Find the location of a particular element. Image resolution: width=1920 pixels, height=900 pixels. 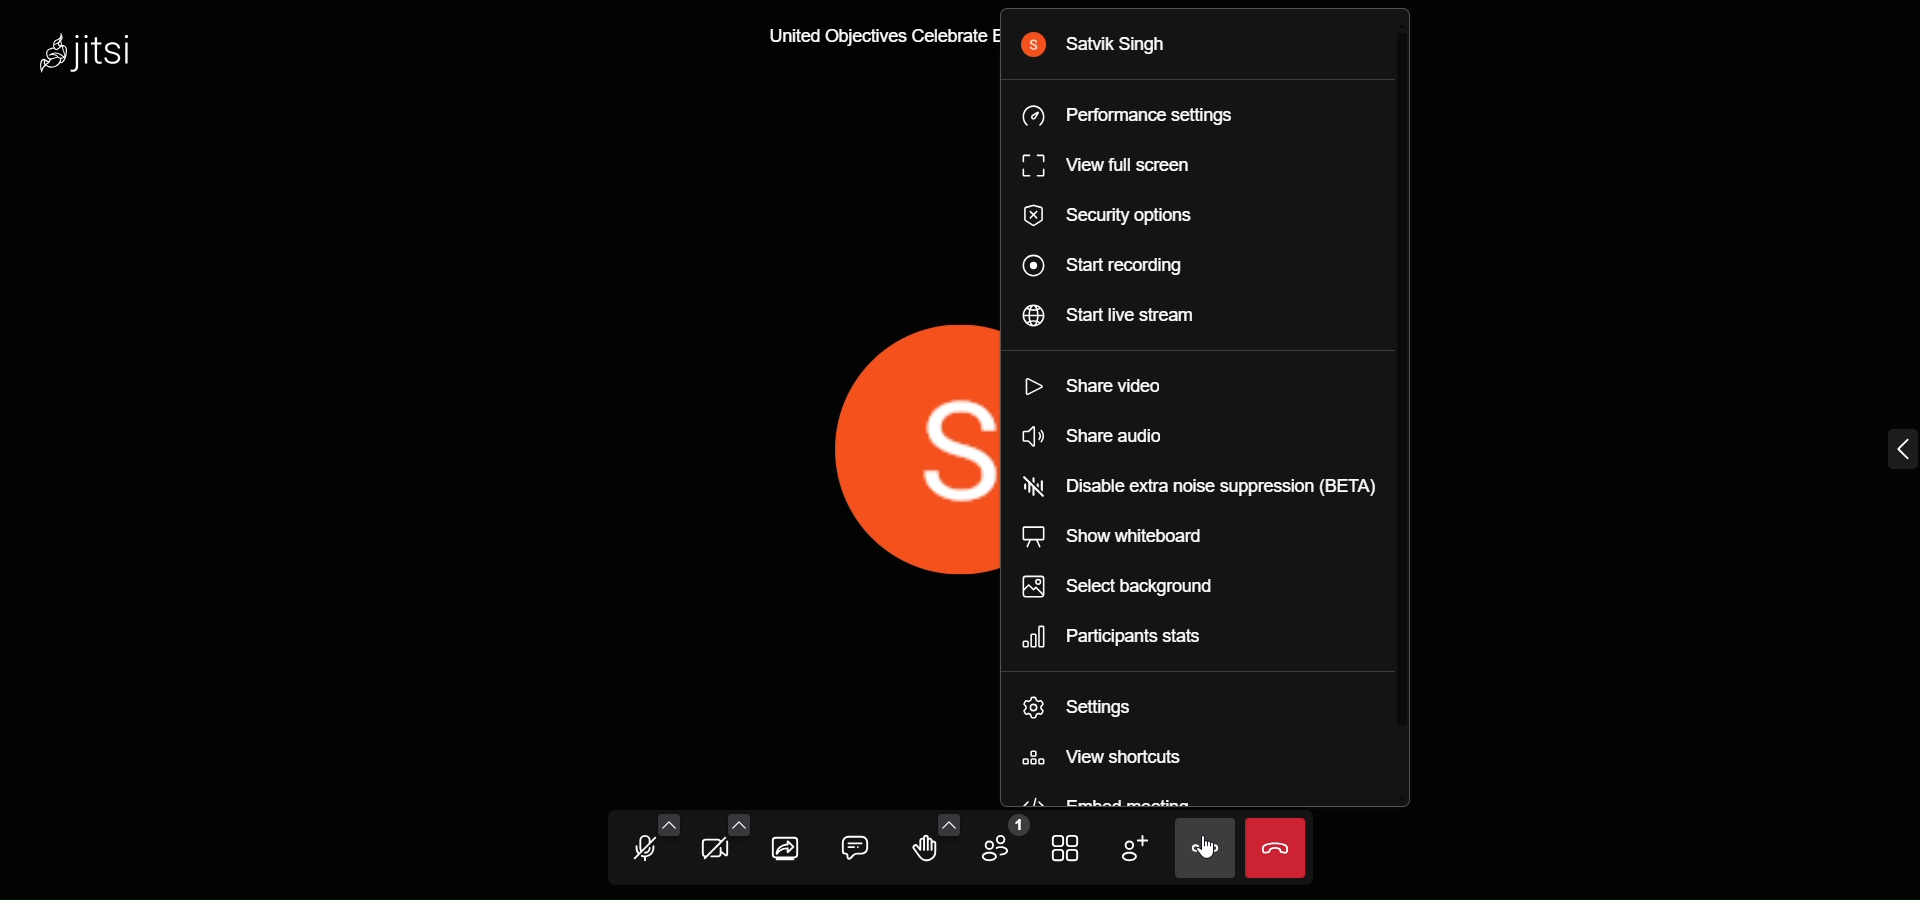

share screen is located at coordinates (787, 849).